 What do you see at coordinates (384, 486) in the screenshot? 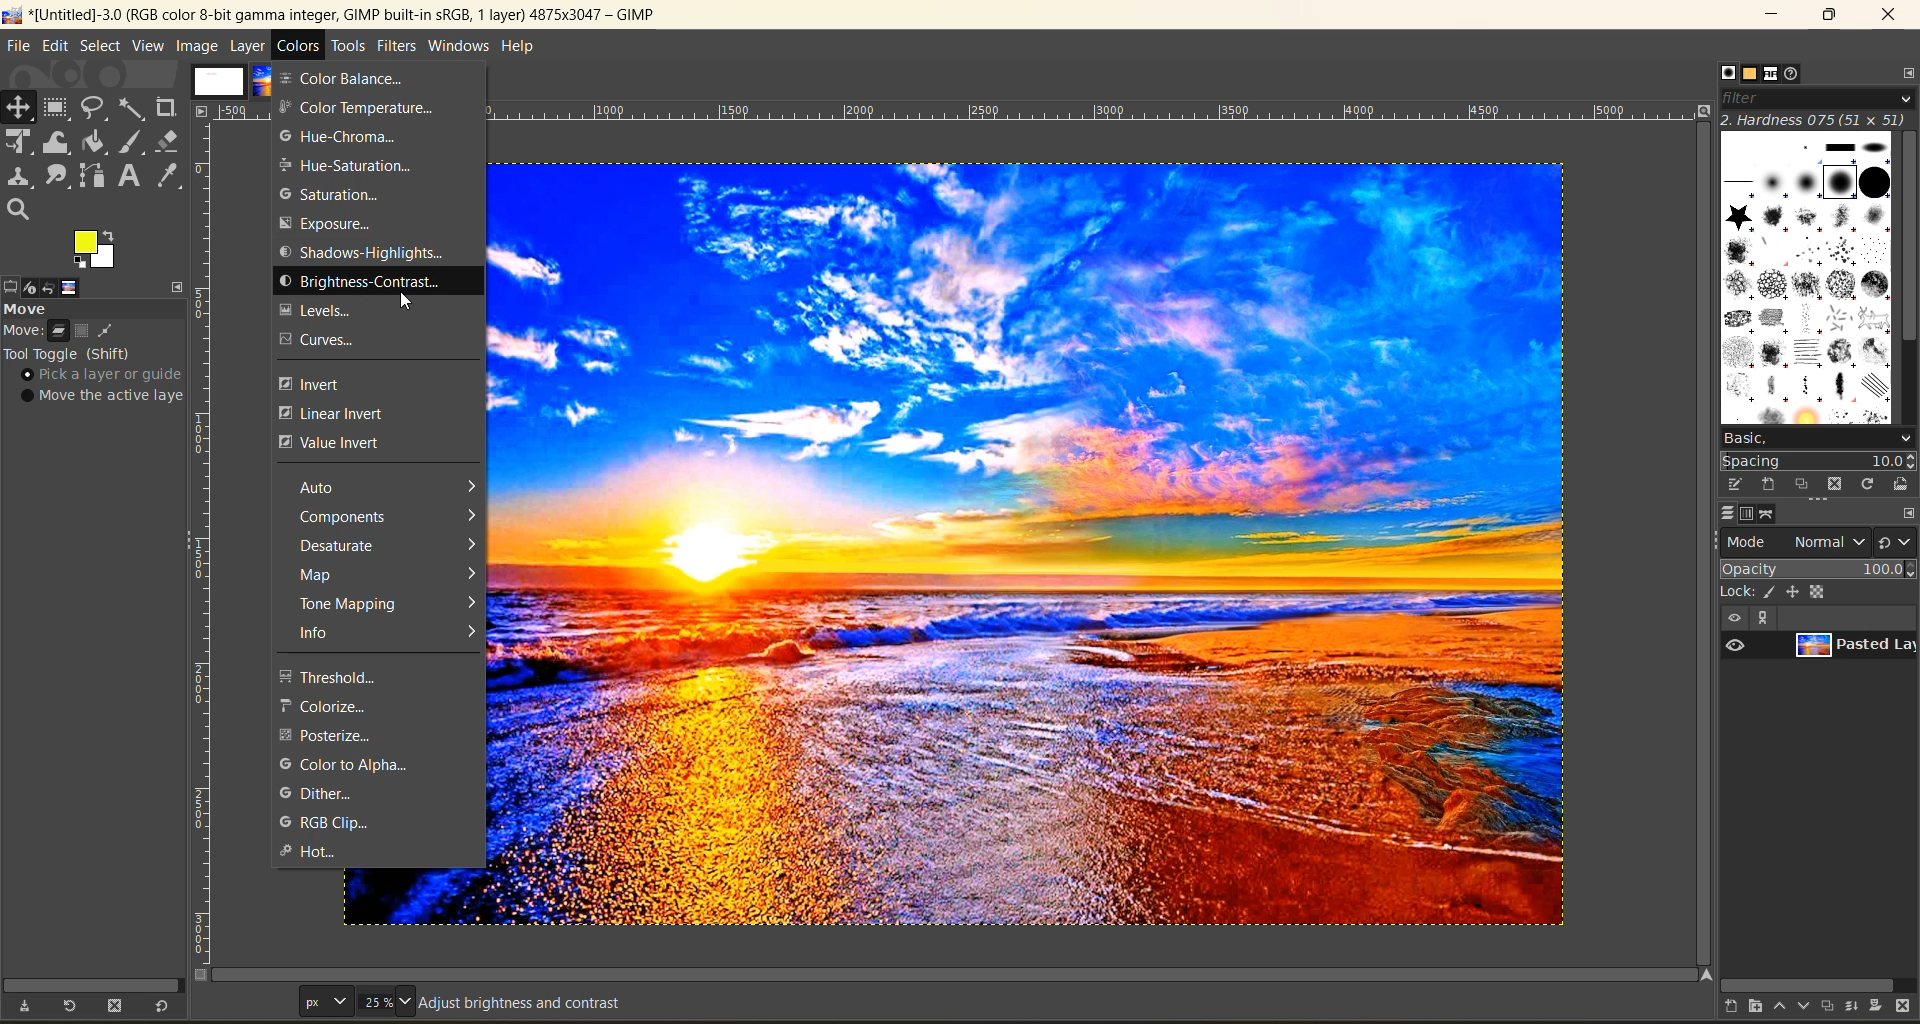
I see `auto` at bounding box center [384, 486].